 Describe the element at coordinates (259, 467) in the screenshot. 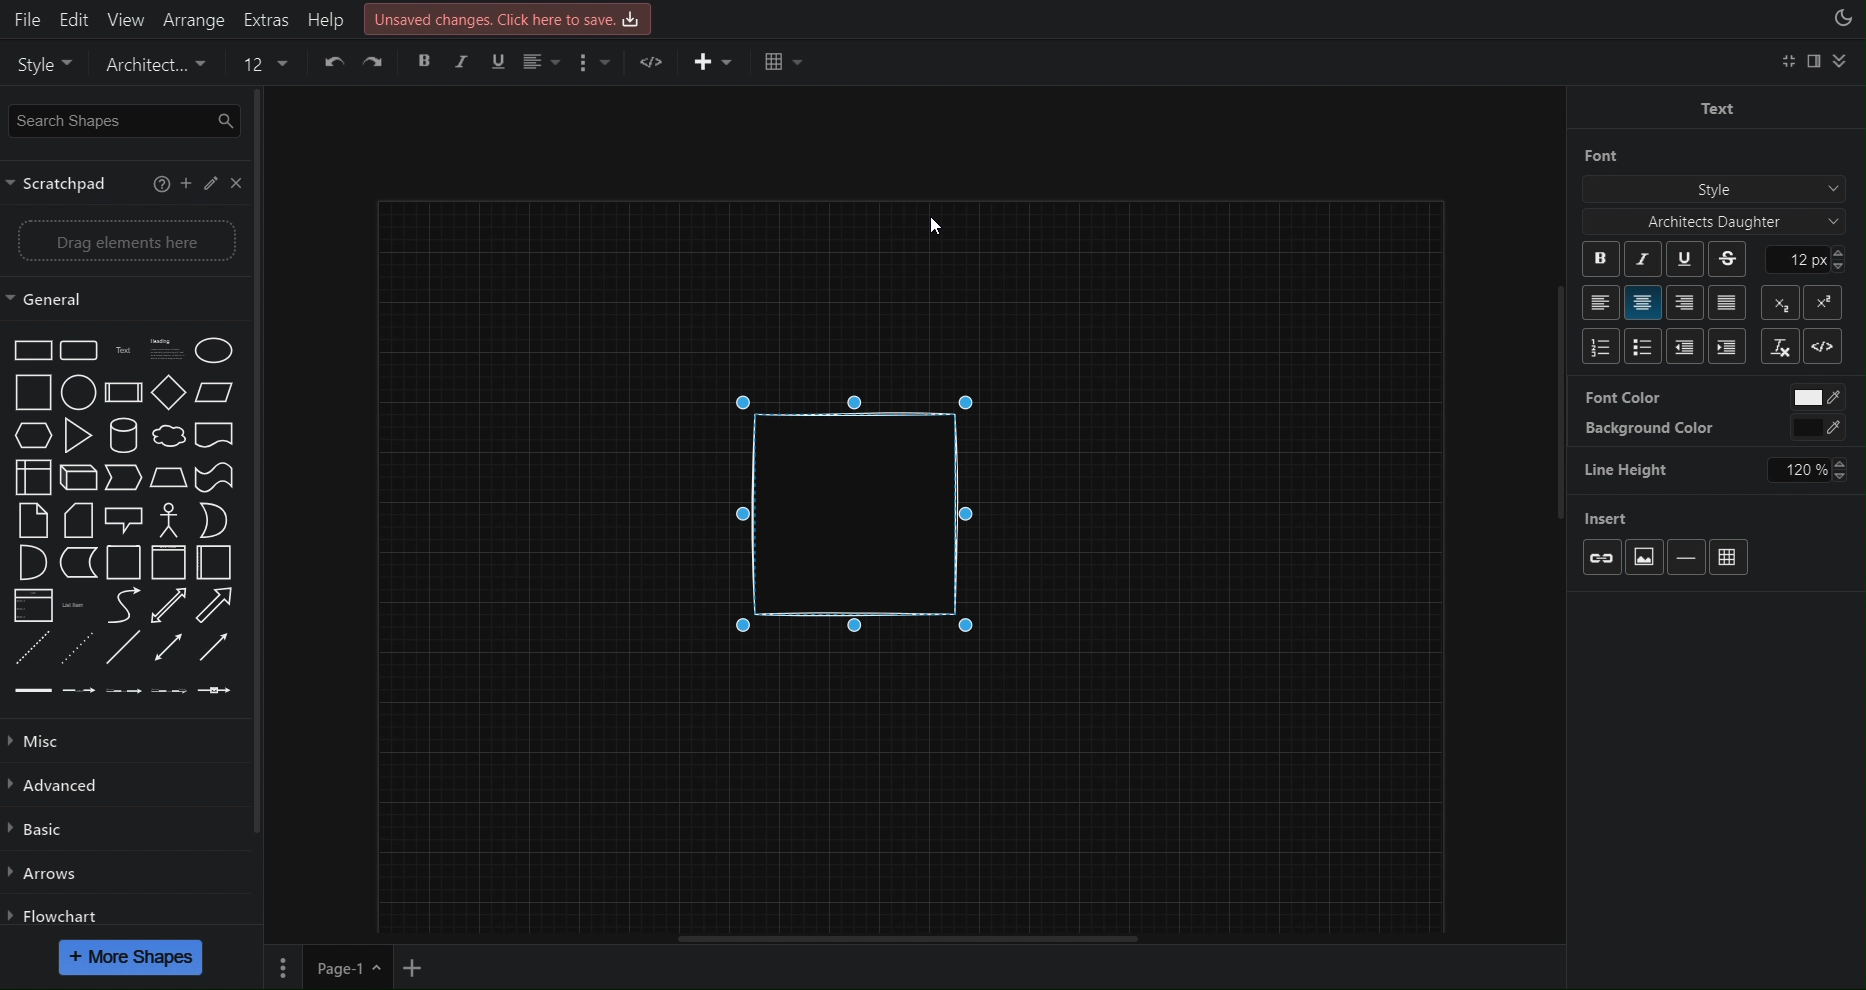

I see `Scrollbar` at that location.